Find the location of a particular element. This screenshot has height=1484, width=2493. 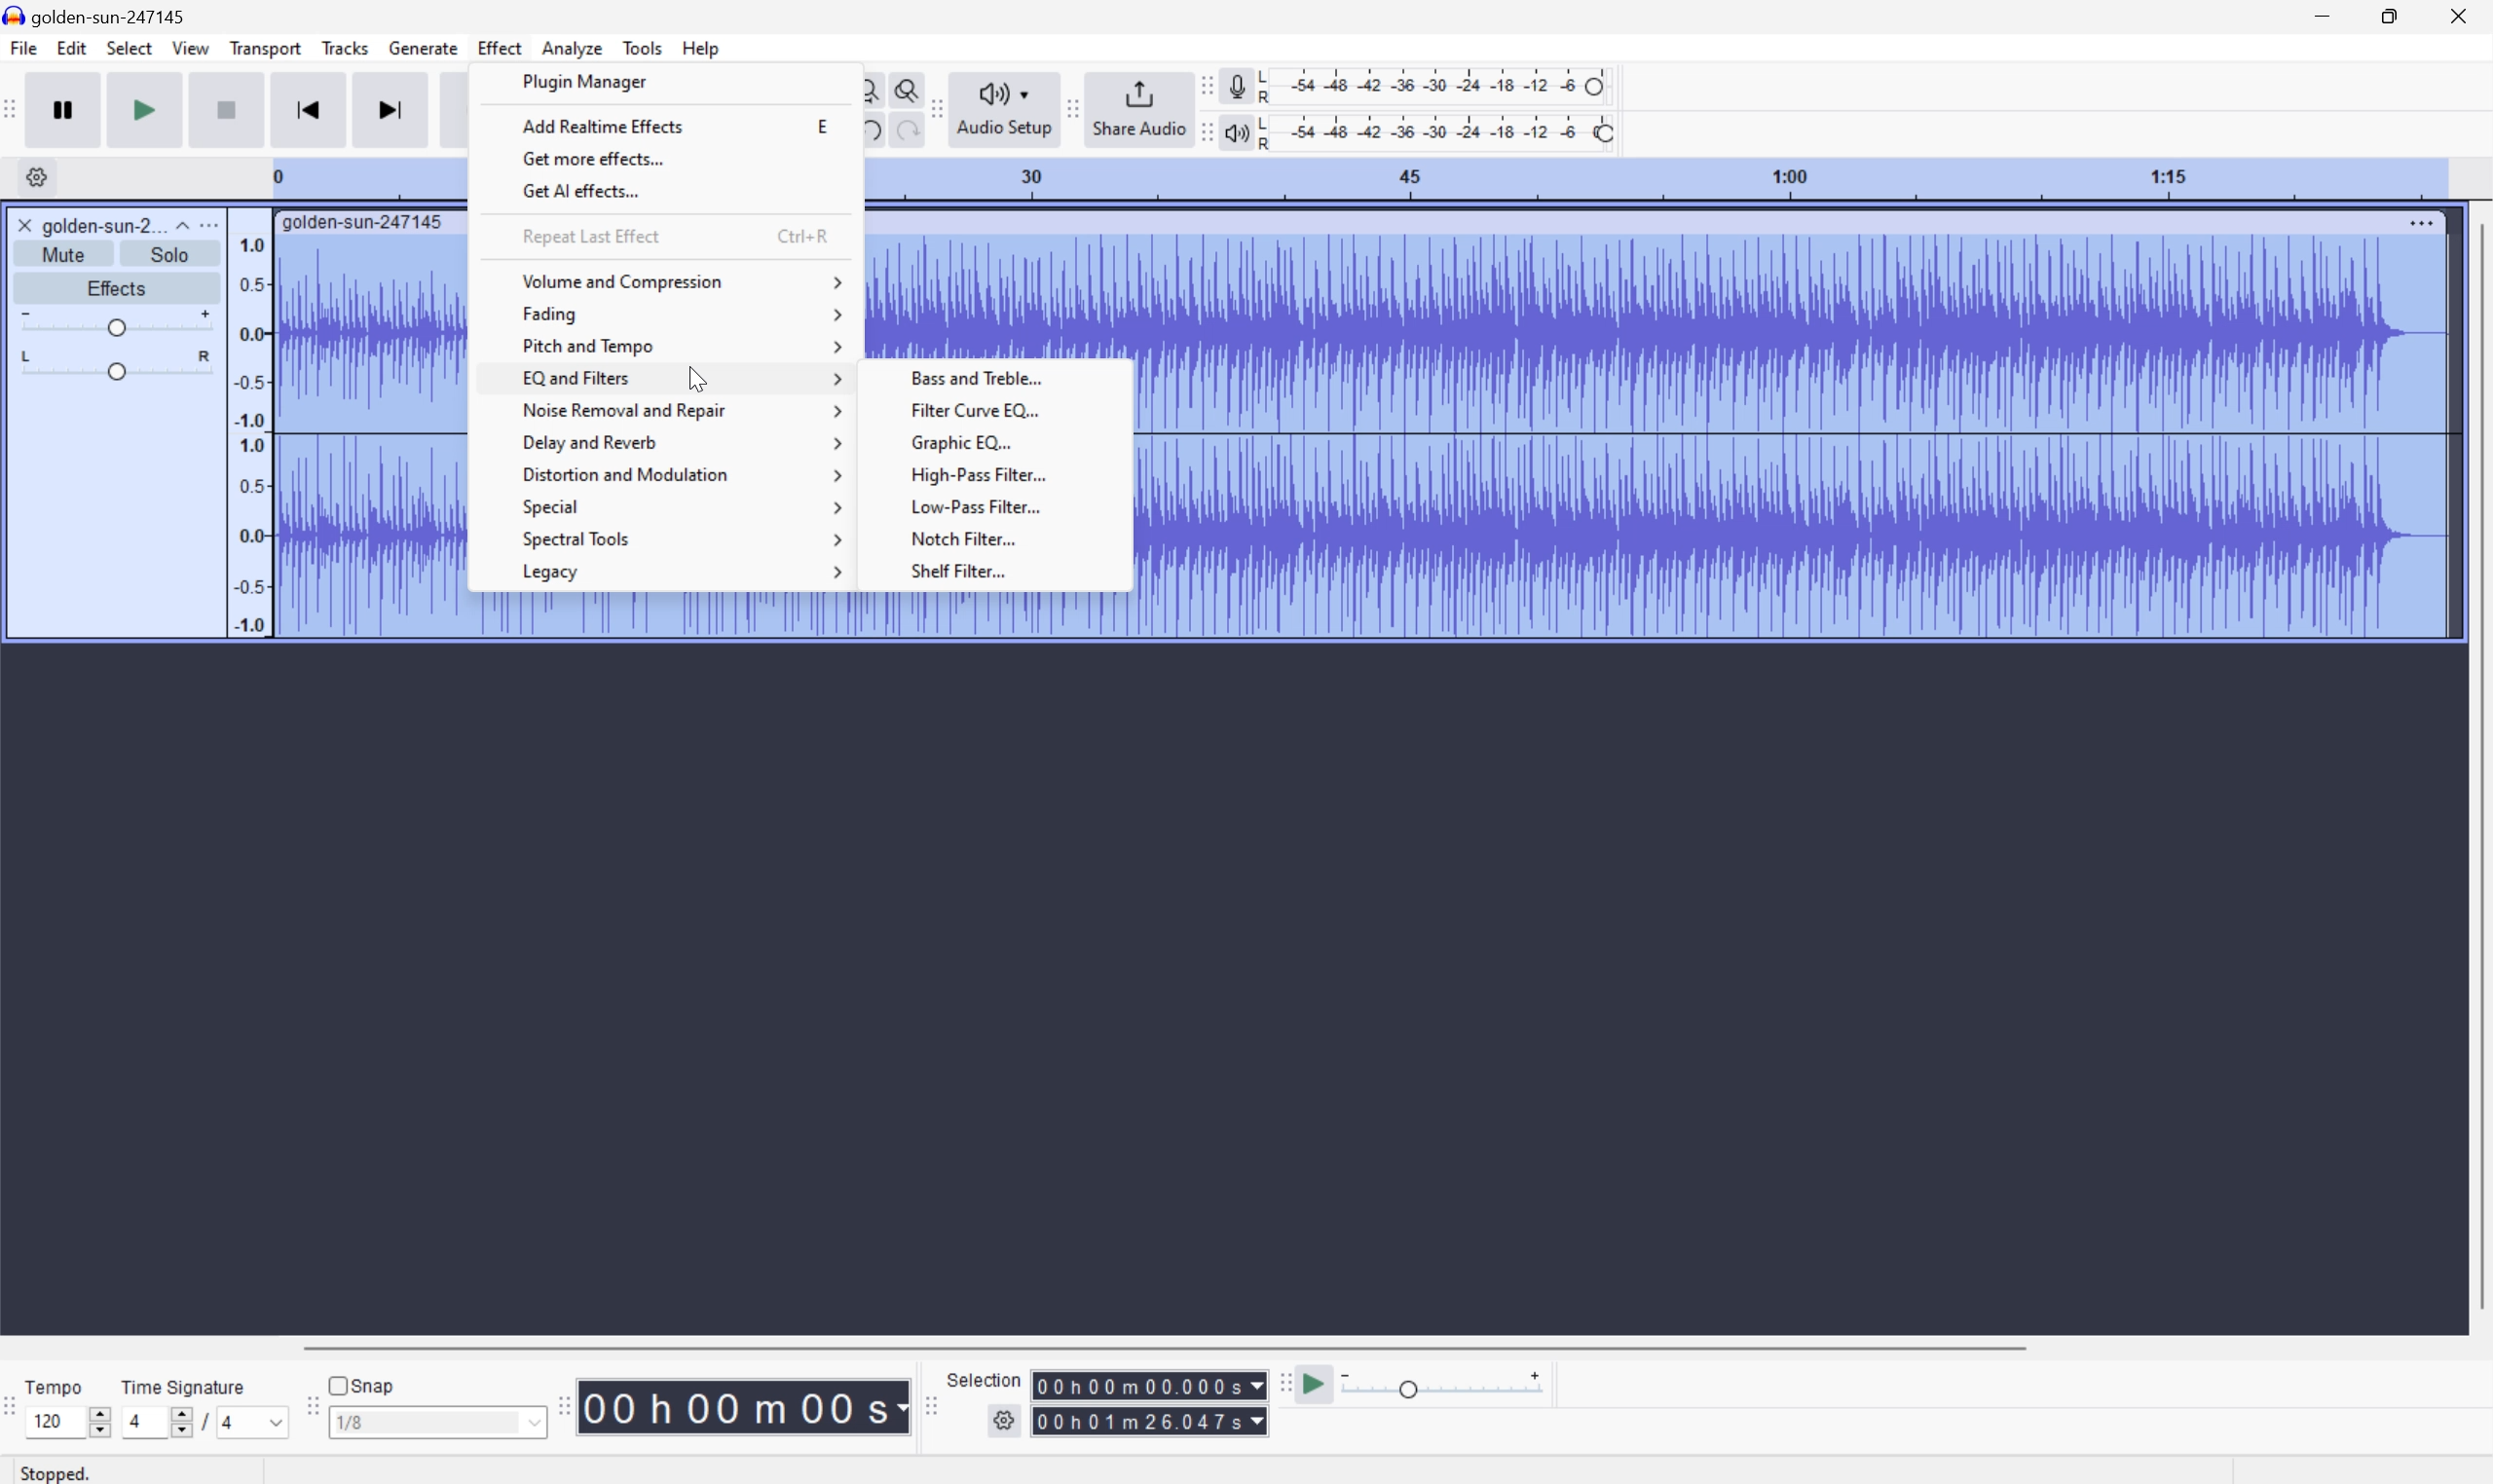

Zoom toggle is located at coordinates (899, 86).